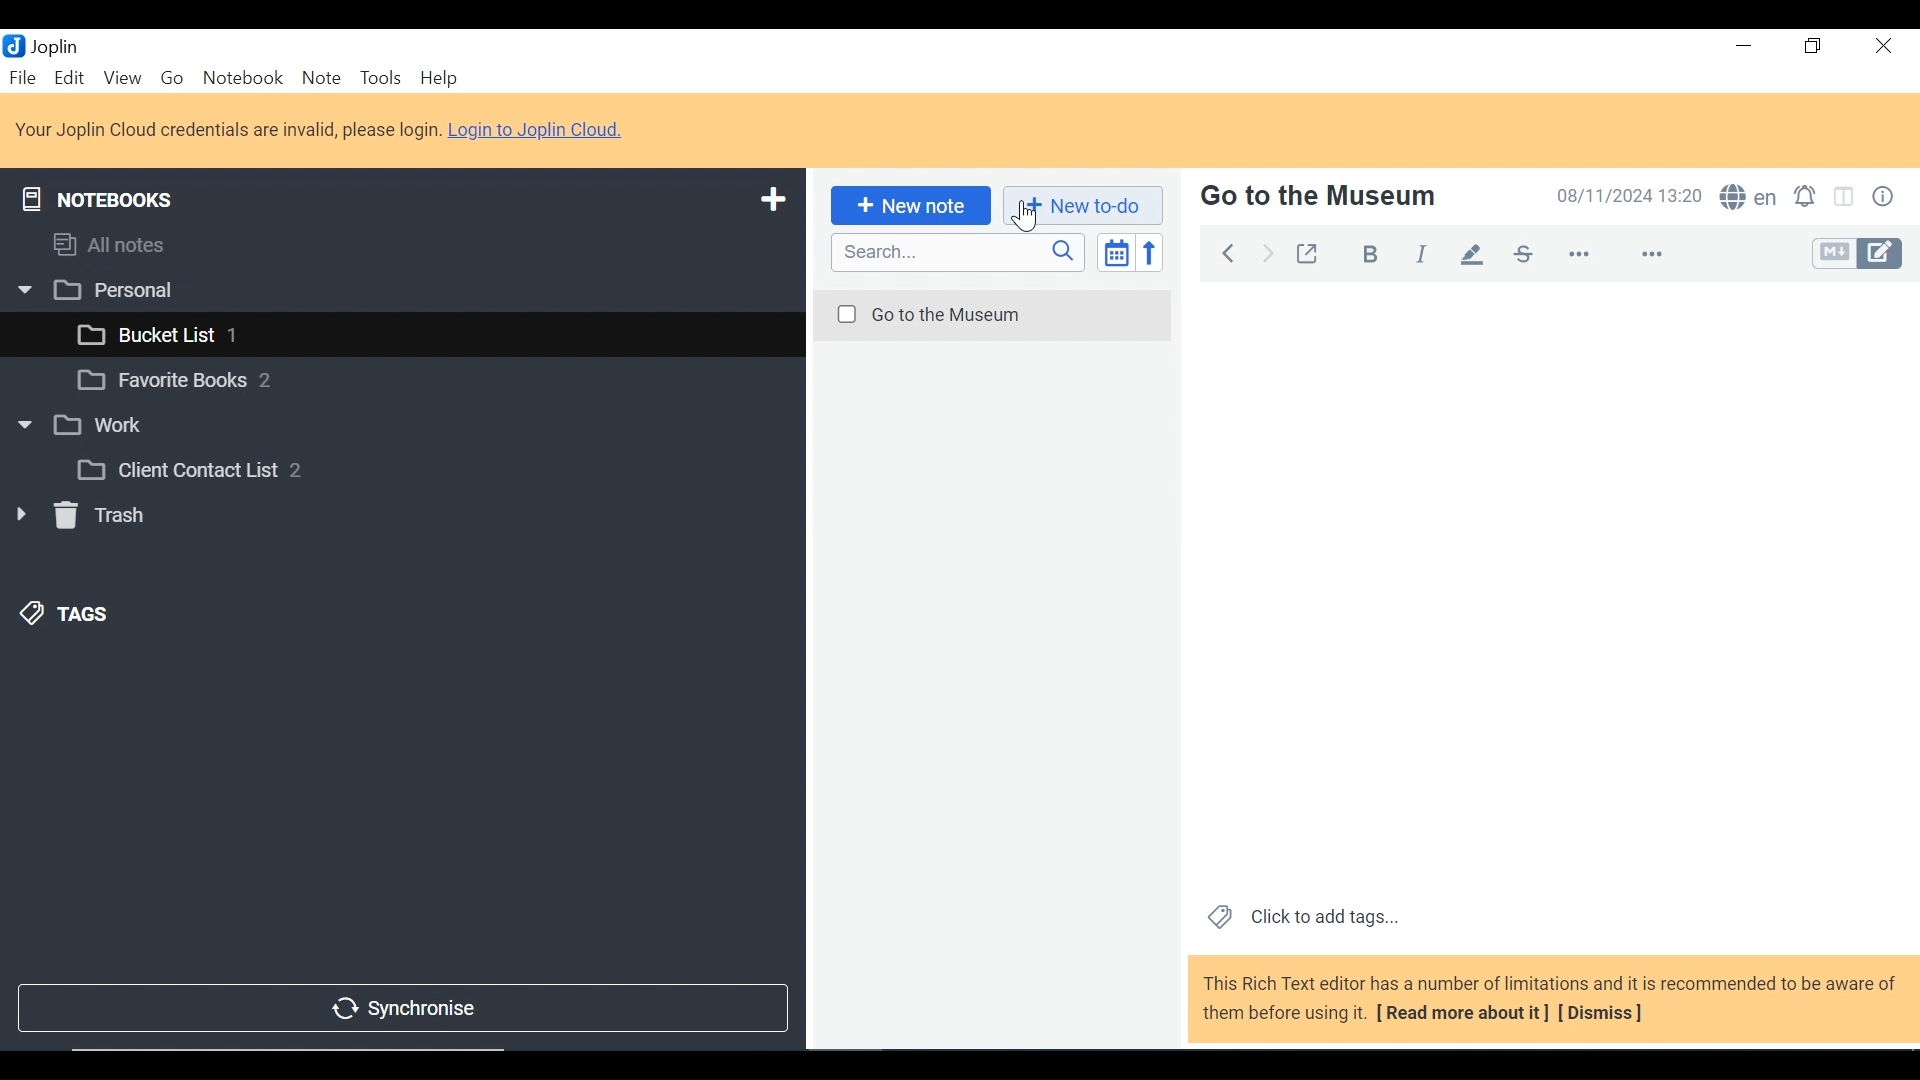 This screenshot has height=1080, width=1920. Describe the element at coordinates (1149, 252) in the screenshot. I see `Reverse Order` at that location.